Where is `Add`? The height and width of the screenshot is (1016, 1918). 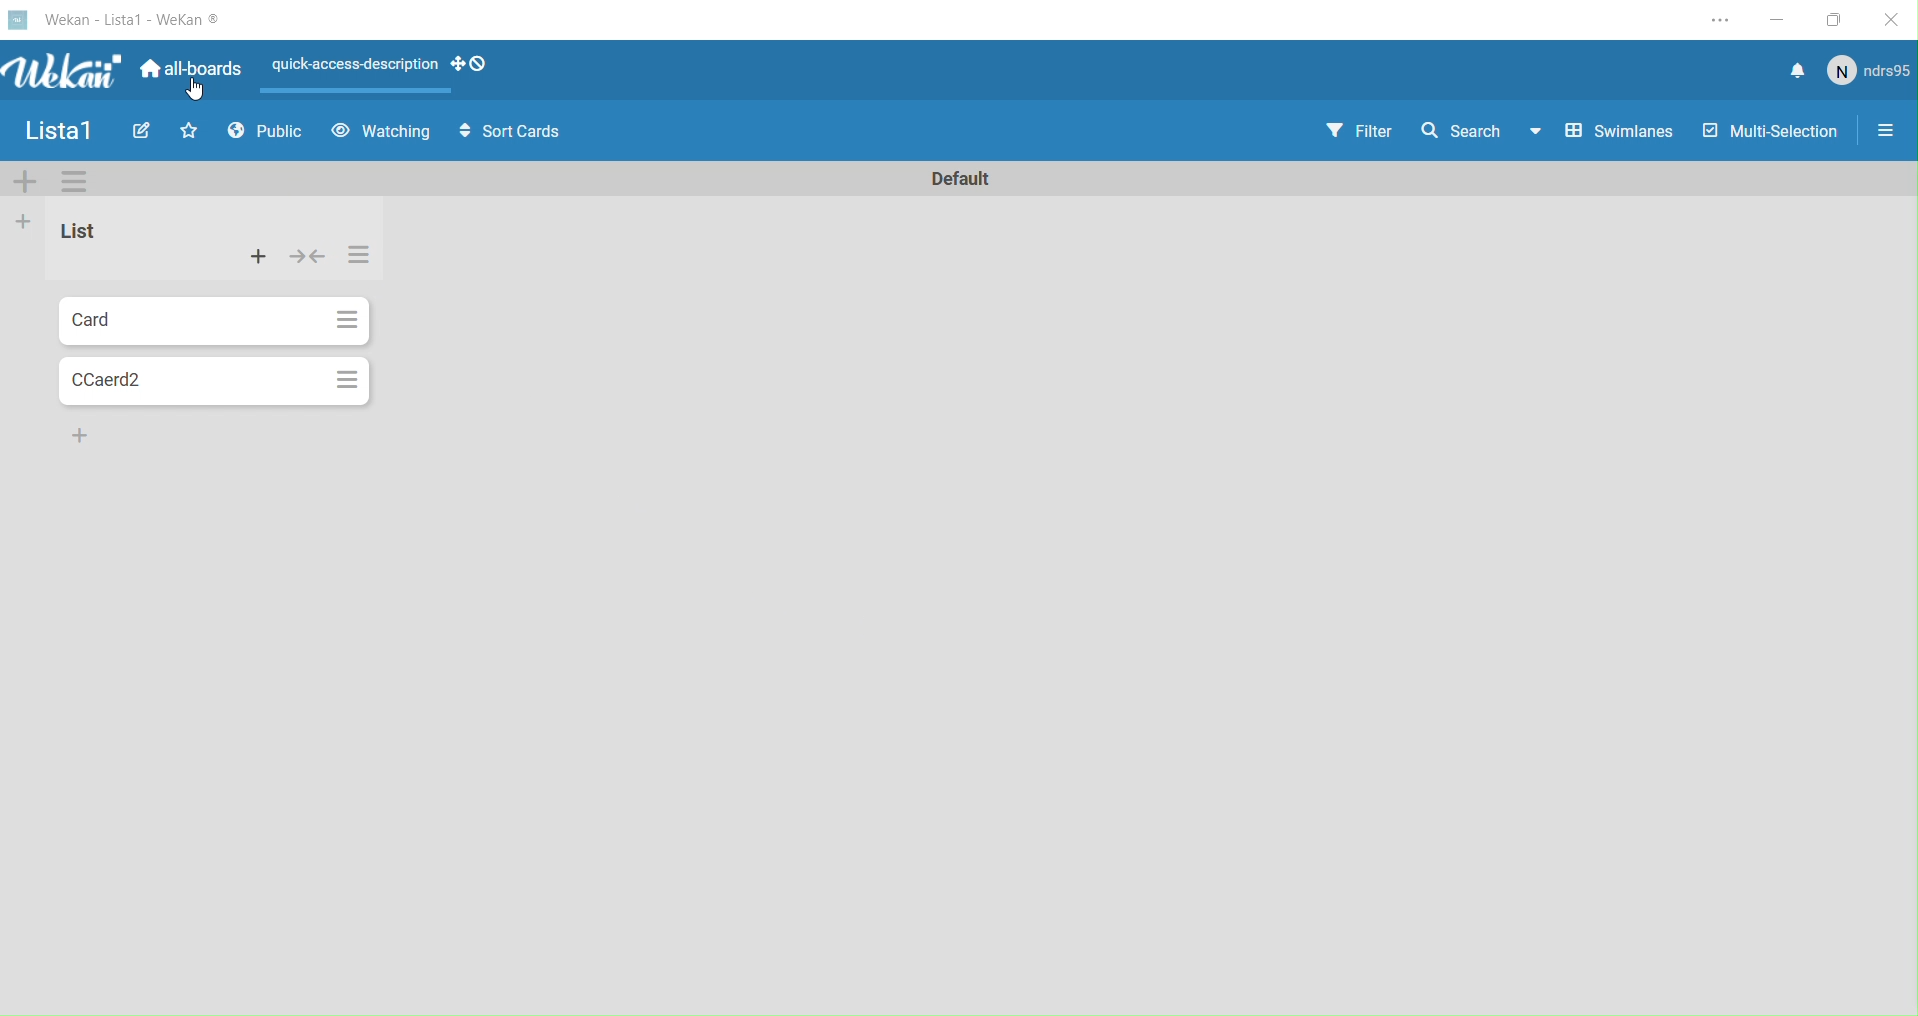
Add is located at coordinates (26, 186).